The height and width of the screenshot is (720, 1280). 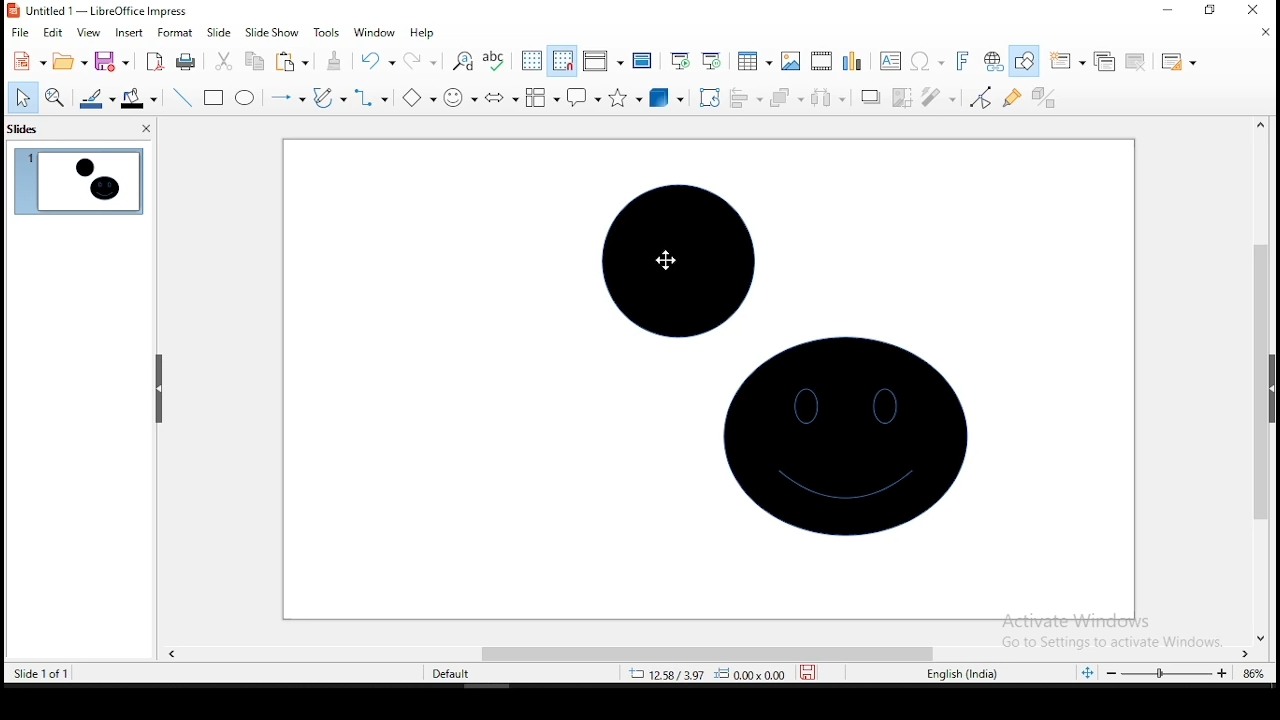 I want to click on distribute, so click(x=827, y=98).